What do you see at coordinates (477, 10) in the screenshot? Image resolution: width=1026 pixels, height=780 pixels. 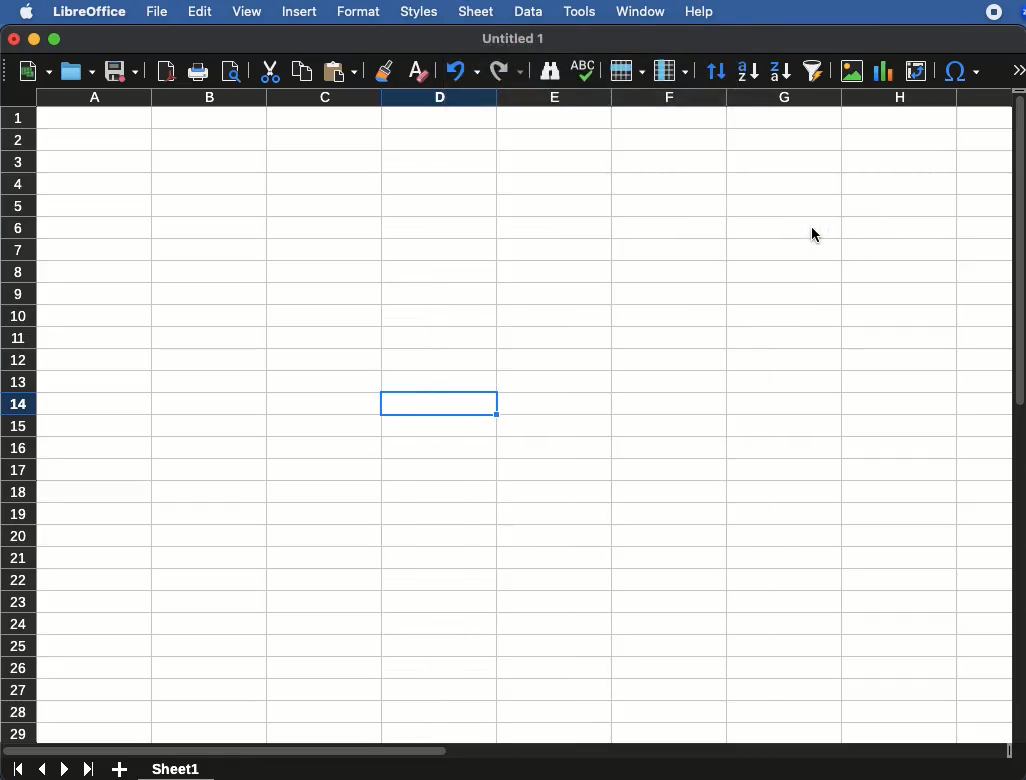 I see `sheet` at bounding box center [477, 10].